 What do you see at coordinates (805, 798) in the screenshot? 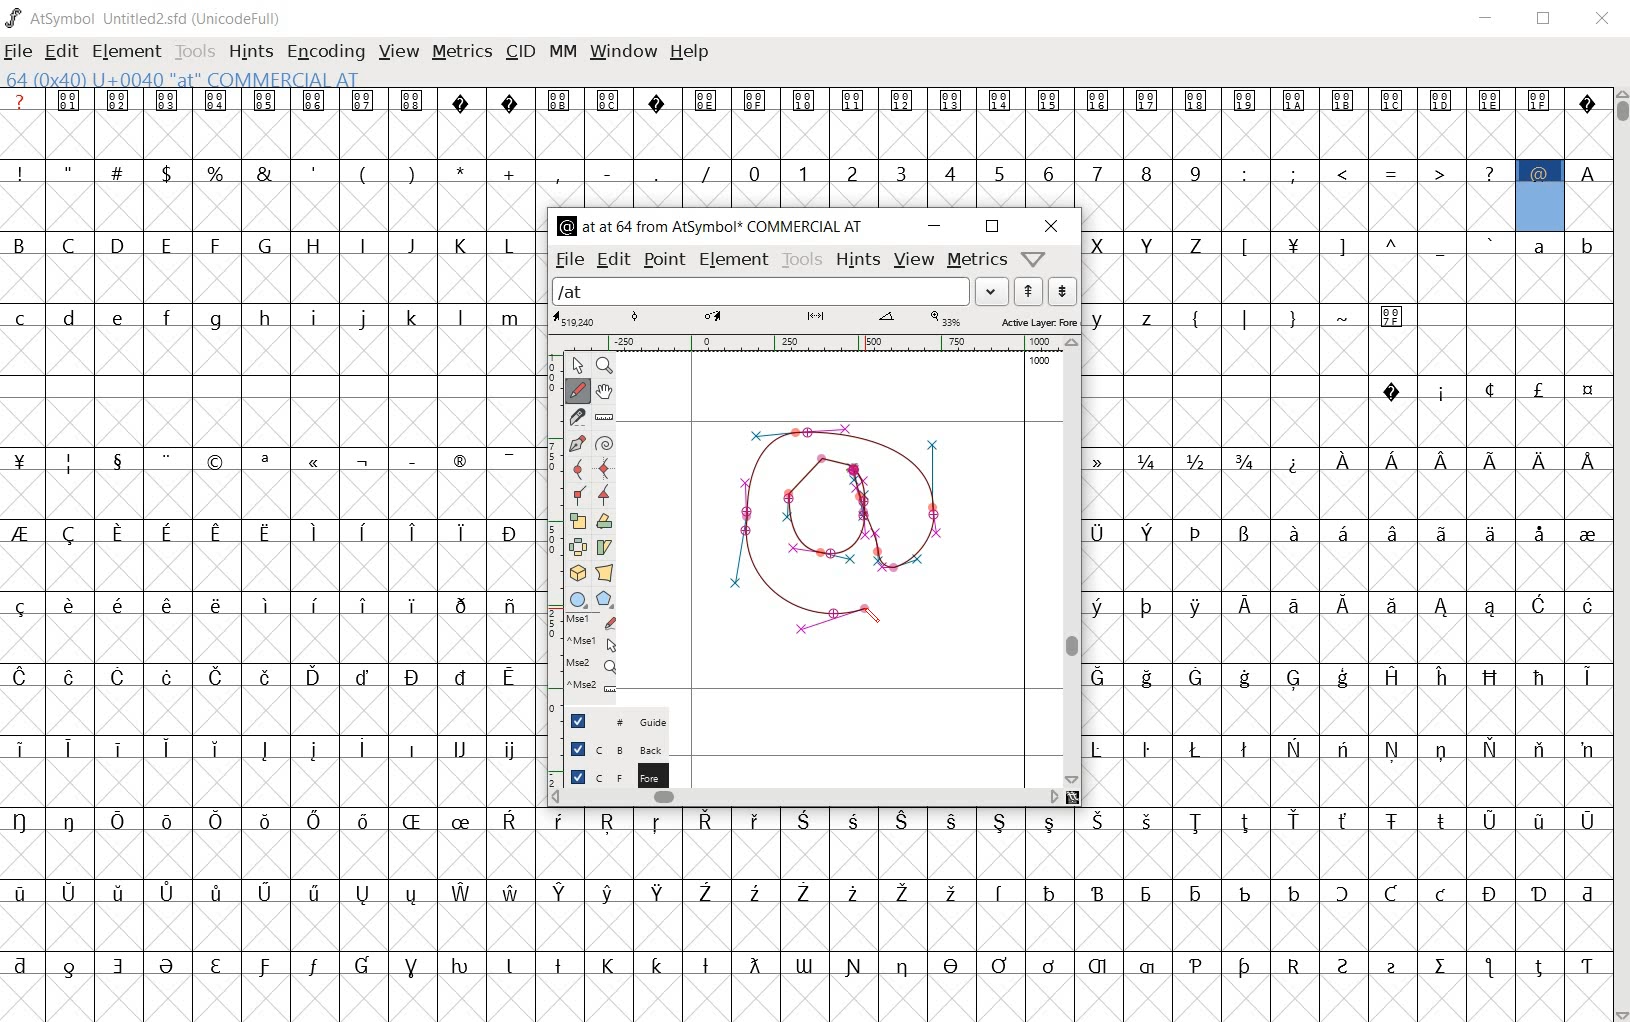
I see `scrollbar` at bounding box center [805, 798].